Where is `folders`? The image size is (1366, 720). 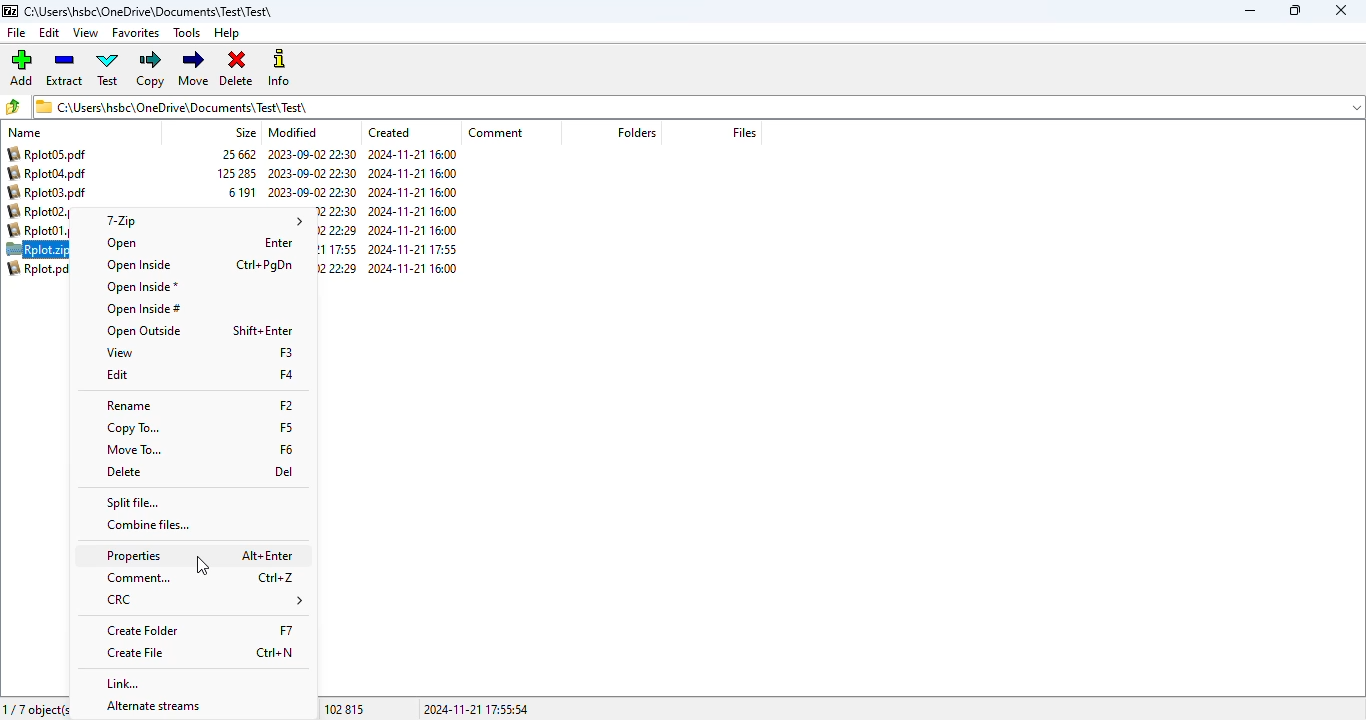
folders is located at coordinates (637, 132).